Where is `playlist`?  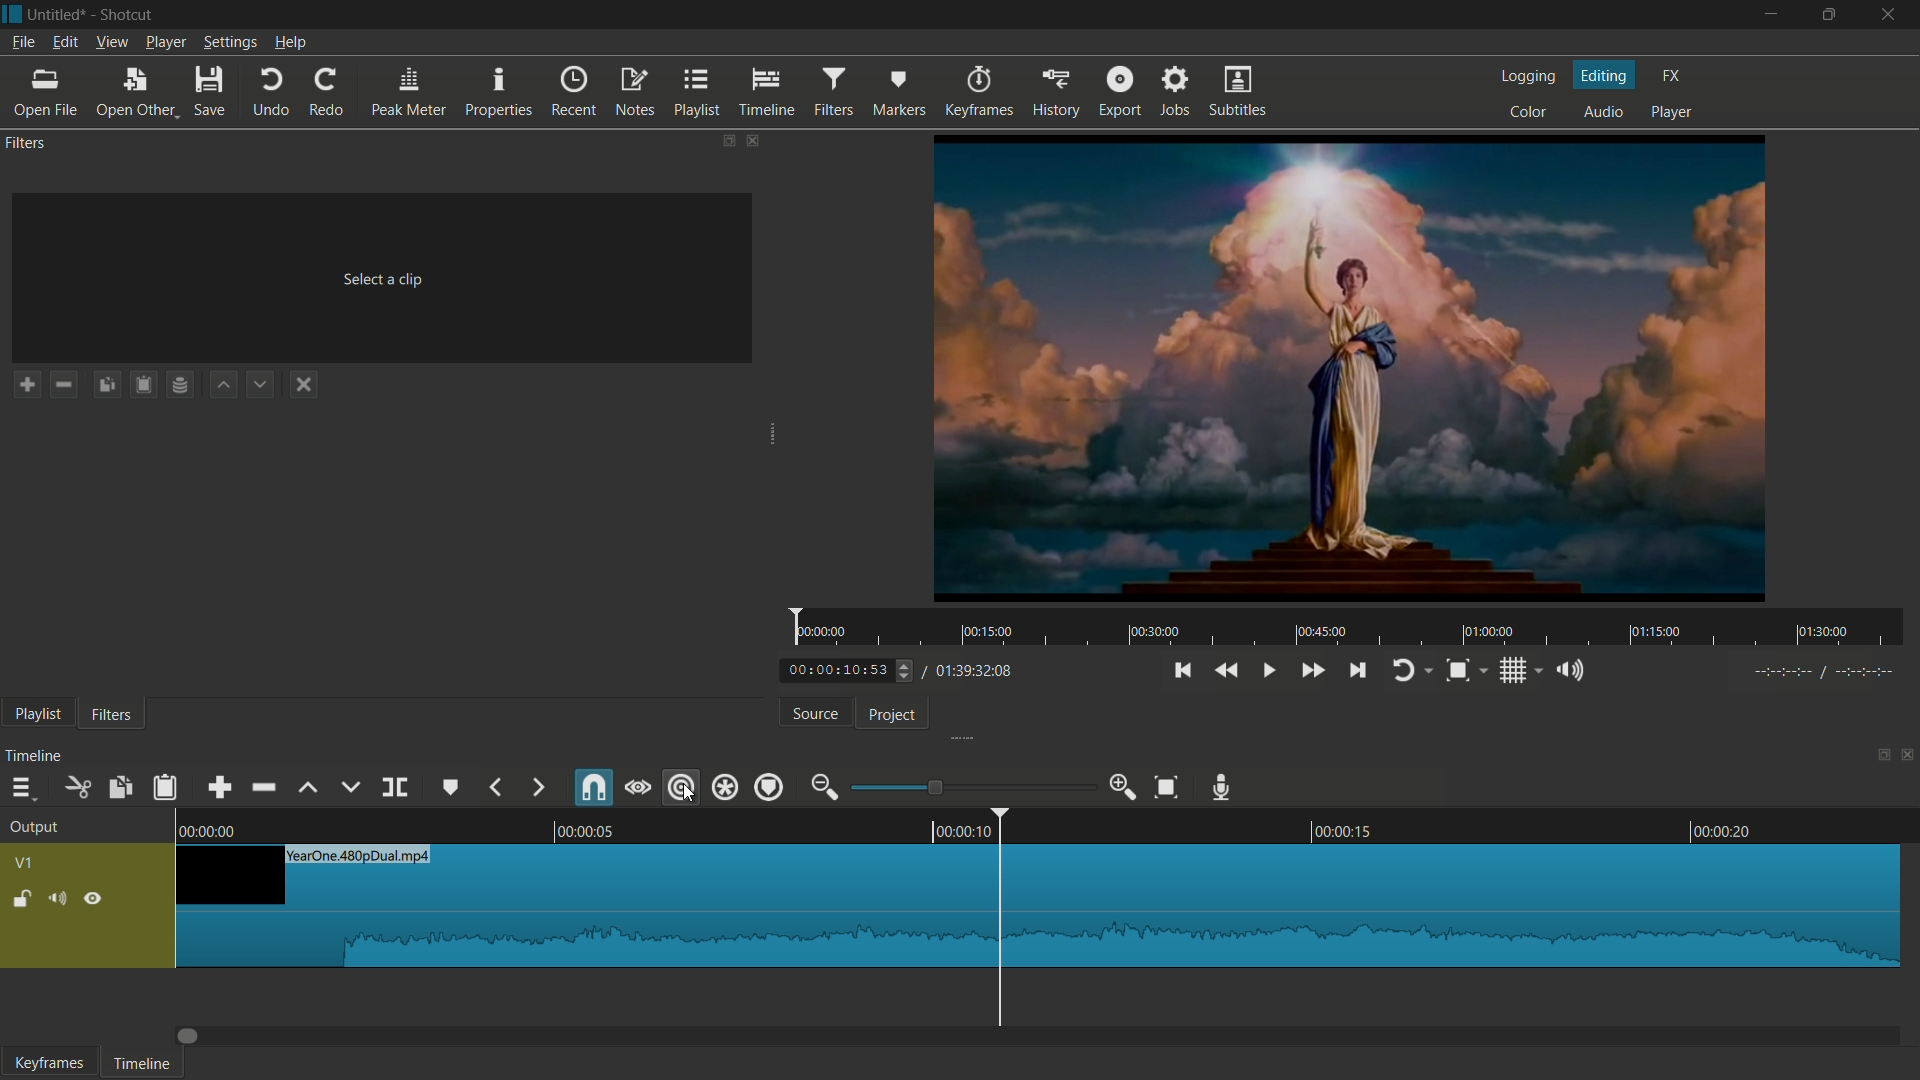 playlist is located at coordinates (37, 716).